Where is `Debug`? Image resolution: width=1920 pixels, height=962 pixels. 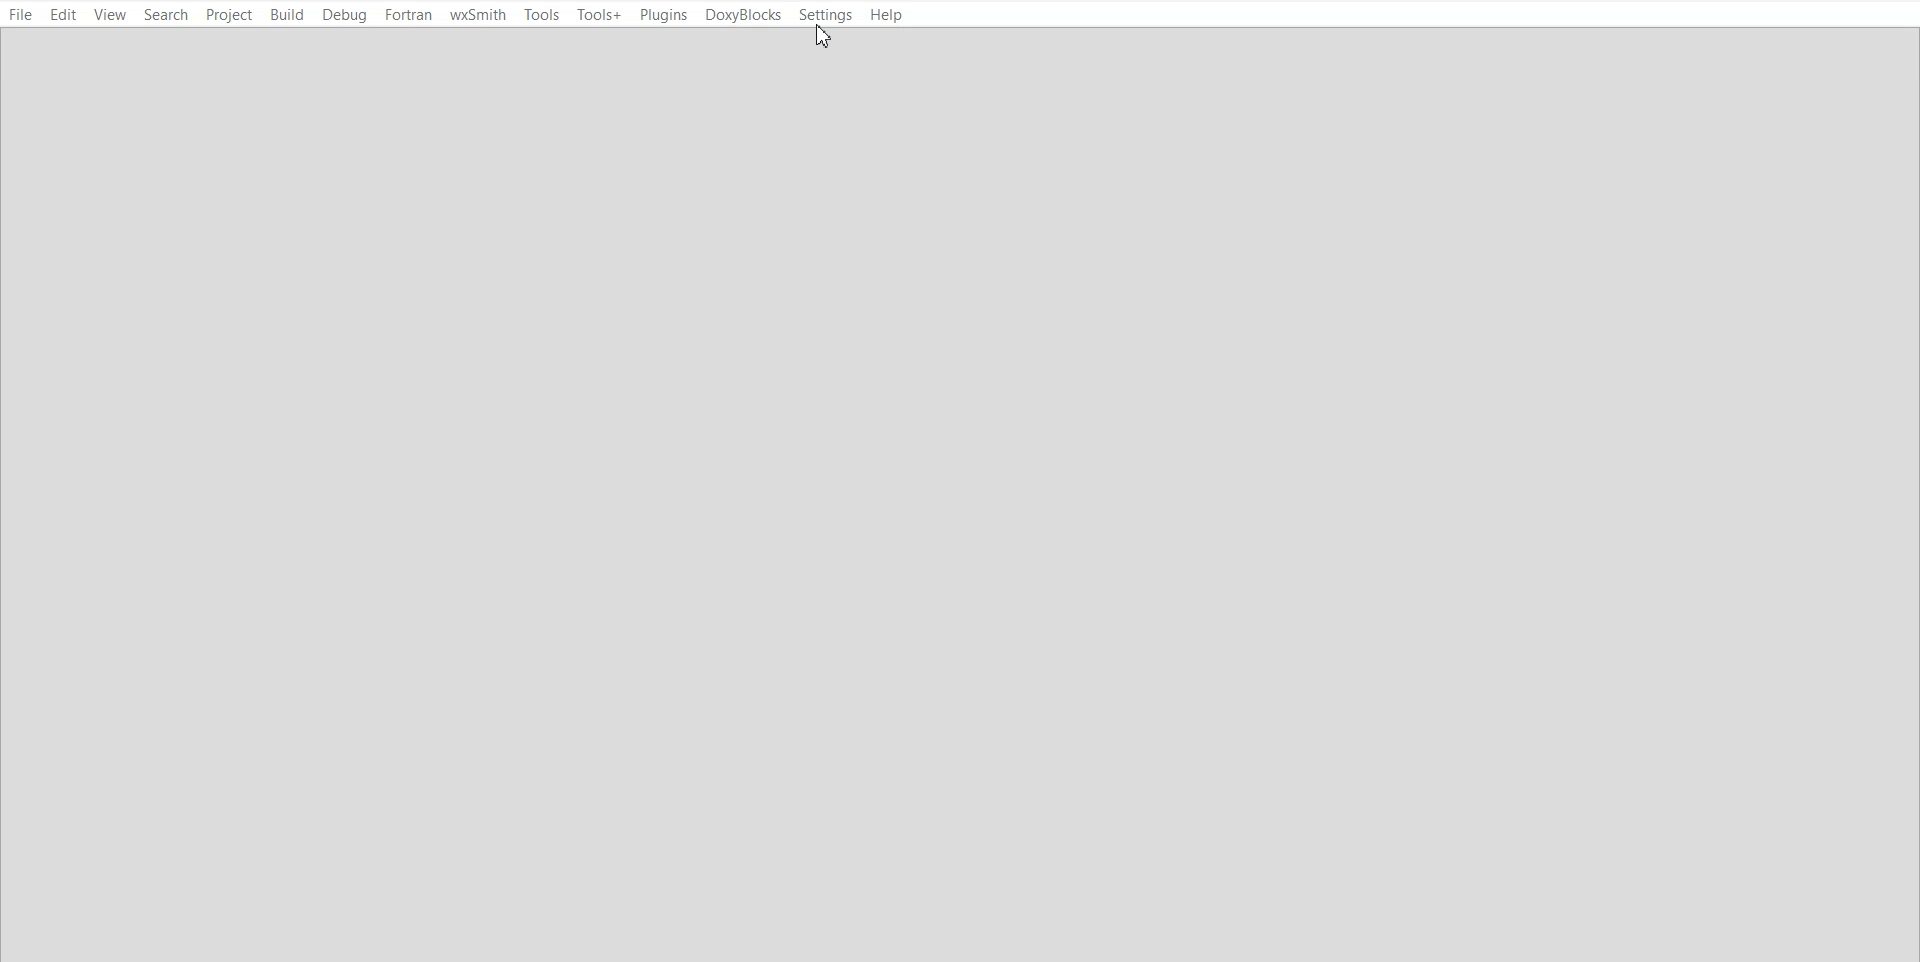 Debug is located at coordinates (344, 15).